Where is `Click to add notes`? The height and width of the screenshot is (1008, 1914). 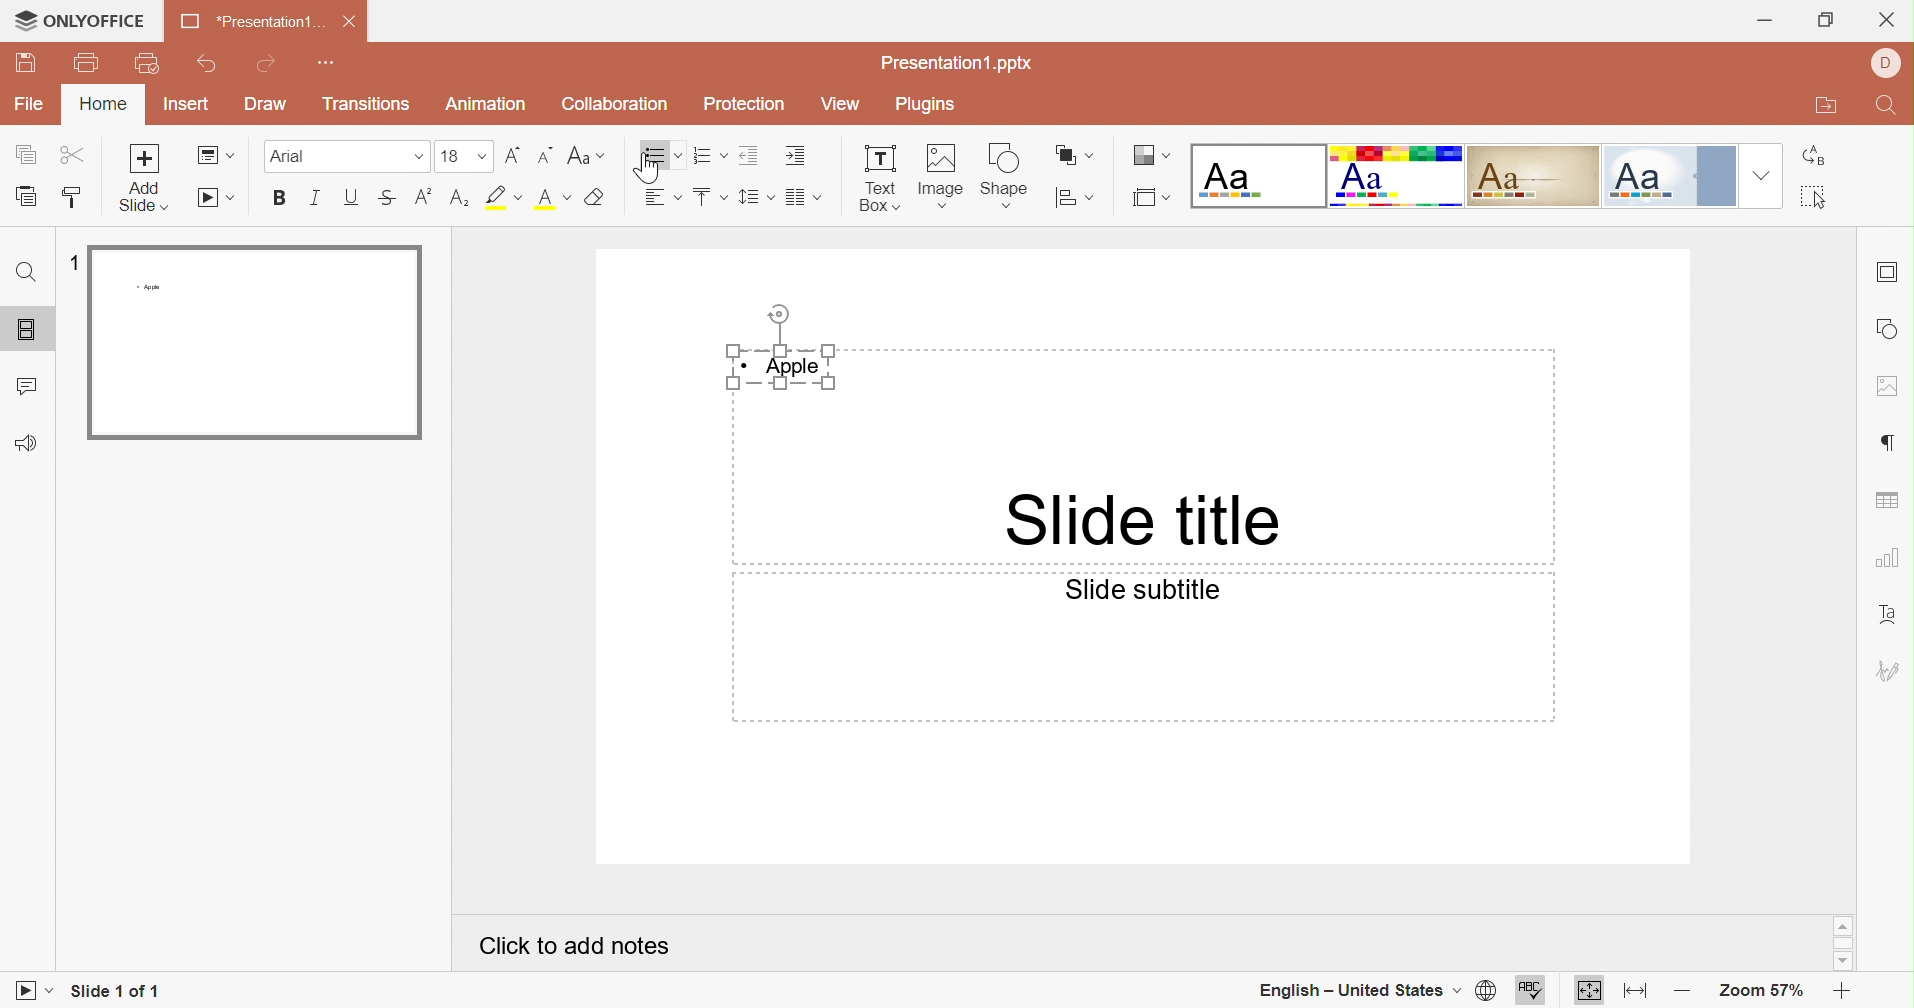
Click to add notes is located at coordinates (575, 942).